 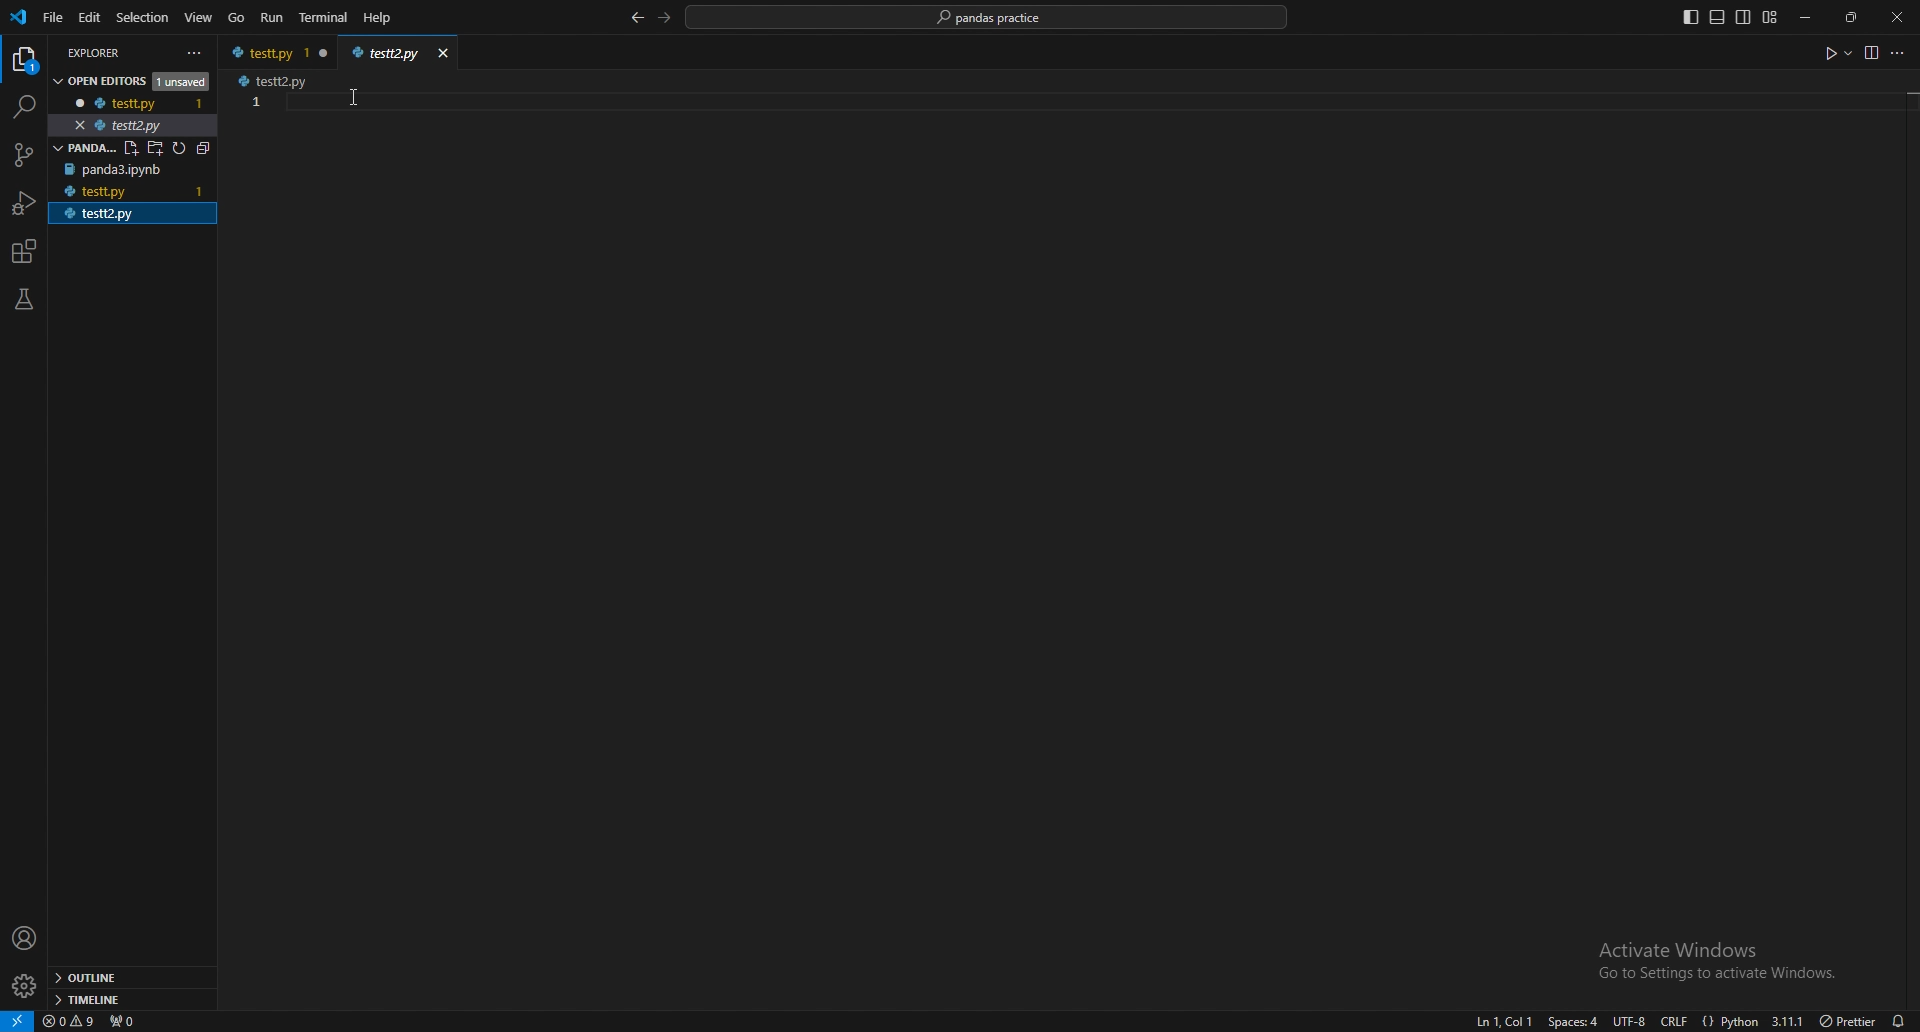 I want to click on file name, so click(x=264, y=52).